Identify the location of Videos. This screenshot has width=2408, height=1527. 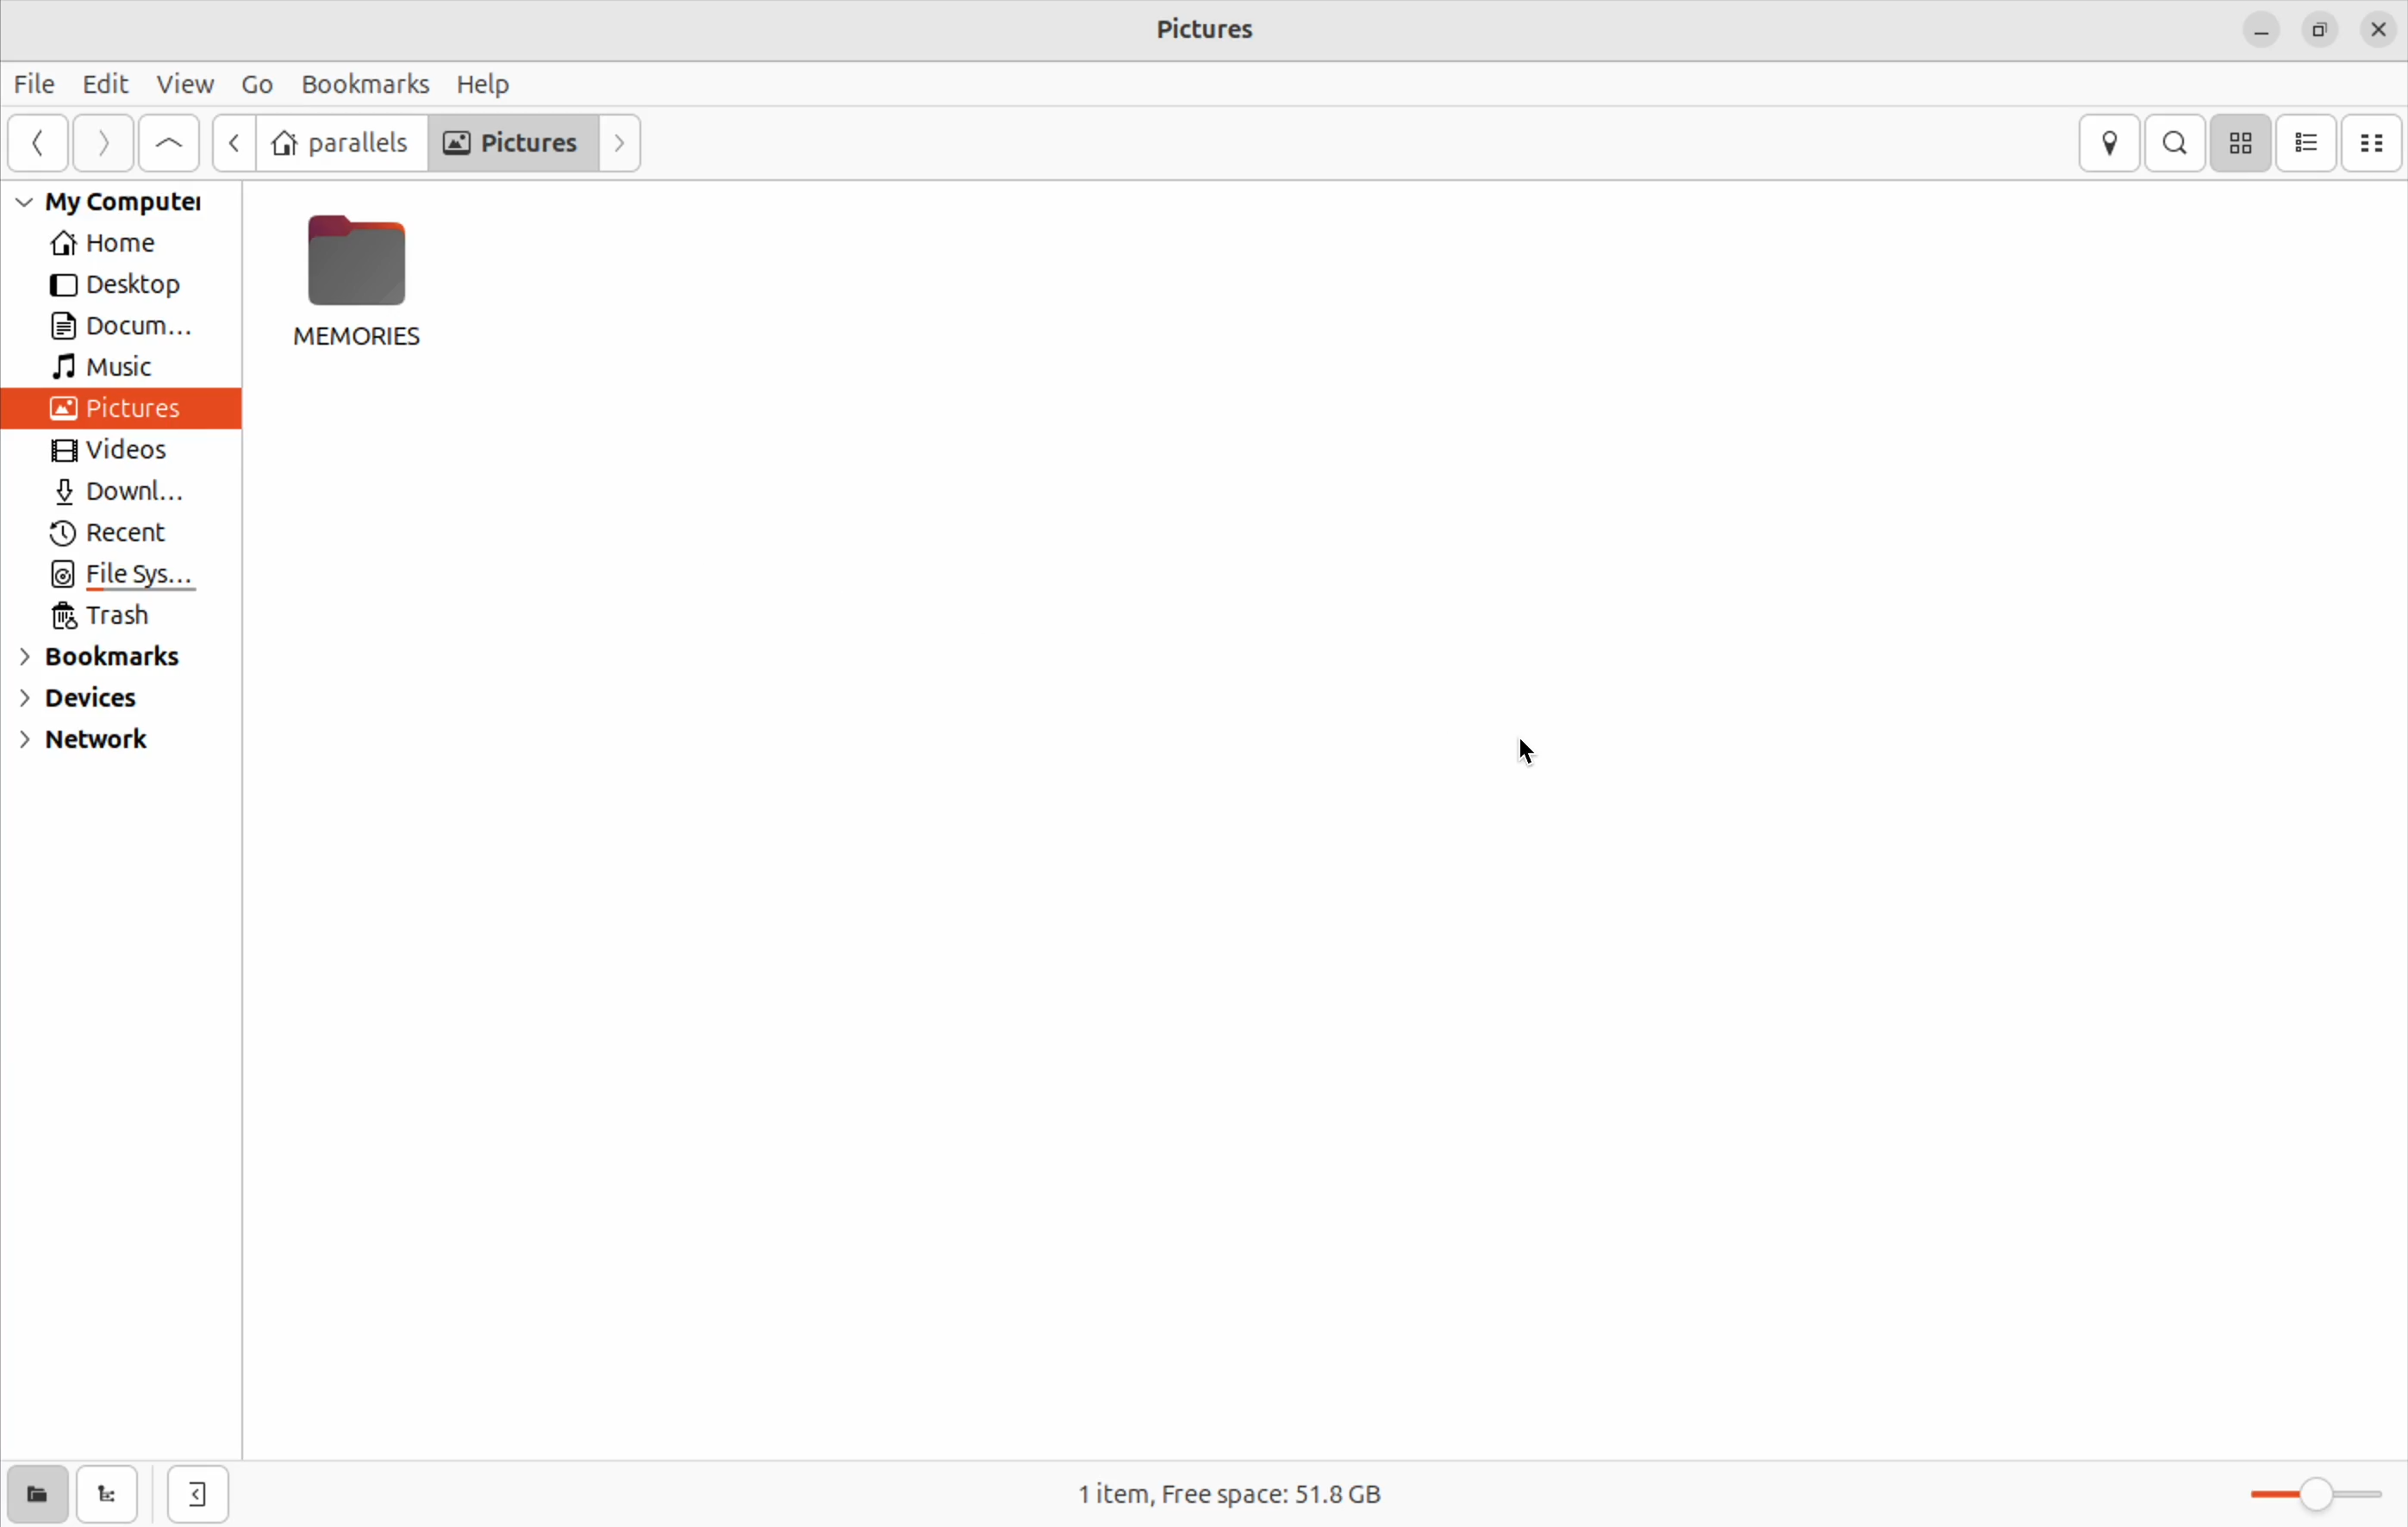
(113, 454).